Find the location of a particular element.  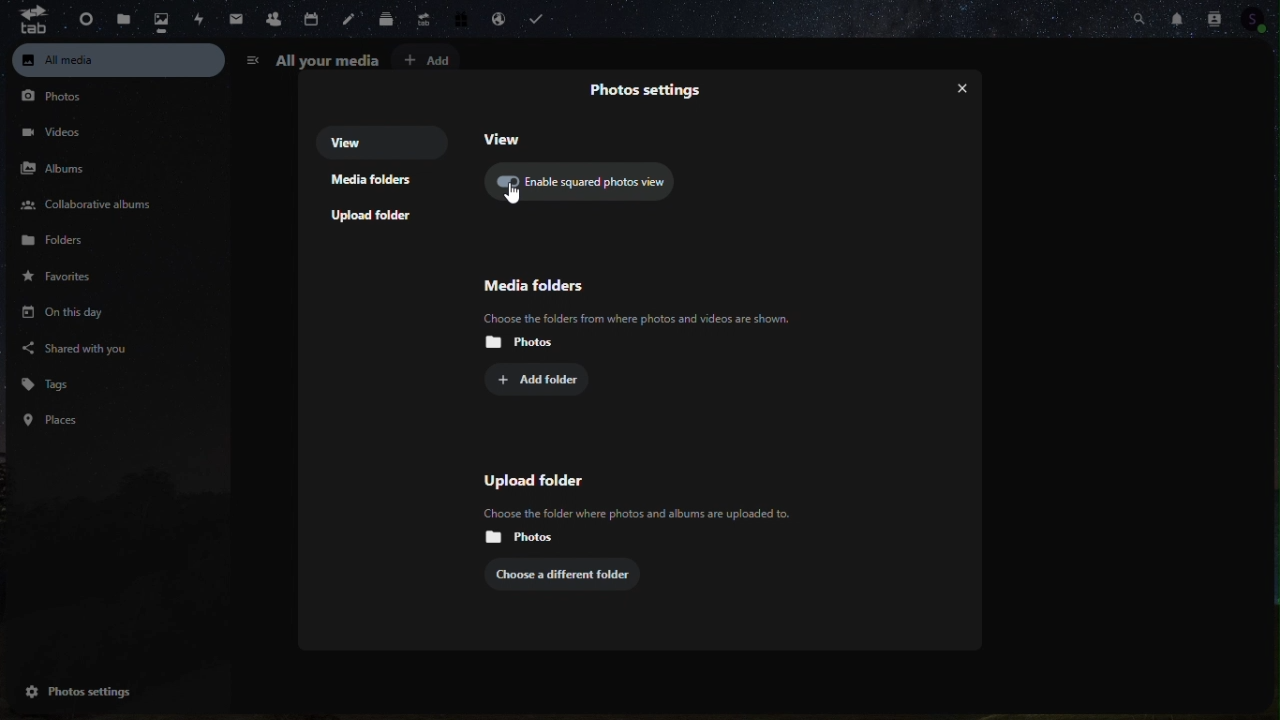

Upload folders is located at coordinates (380, 218).